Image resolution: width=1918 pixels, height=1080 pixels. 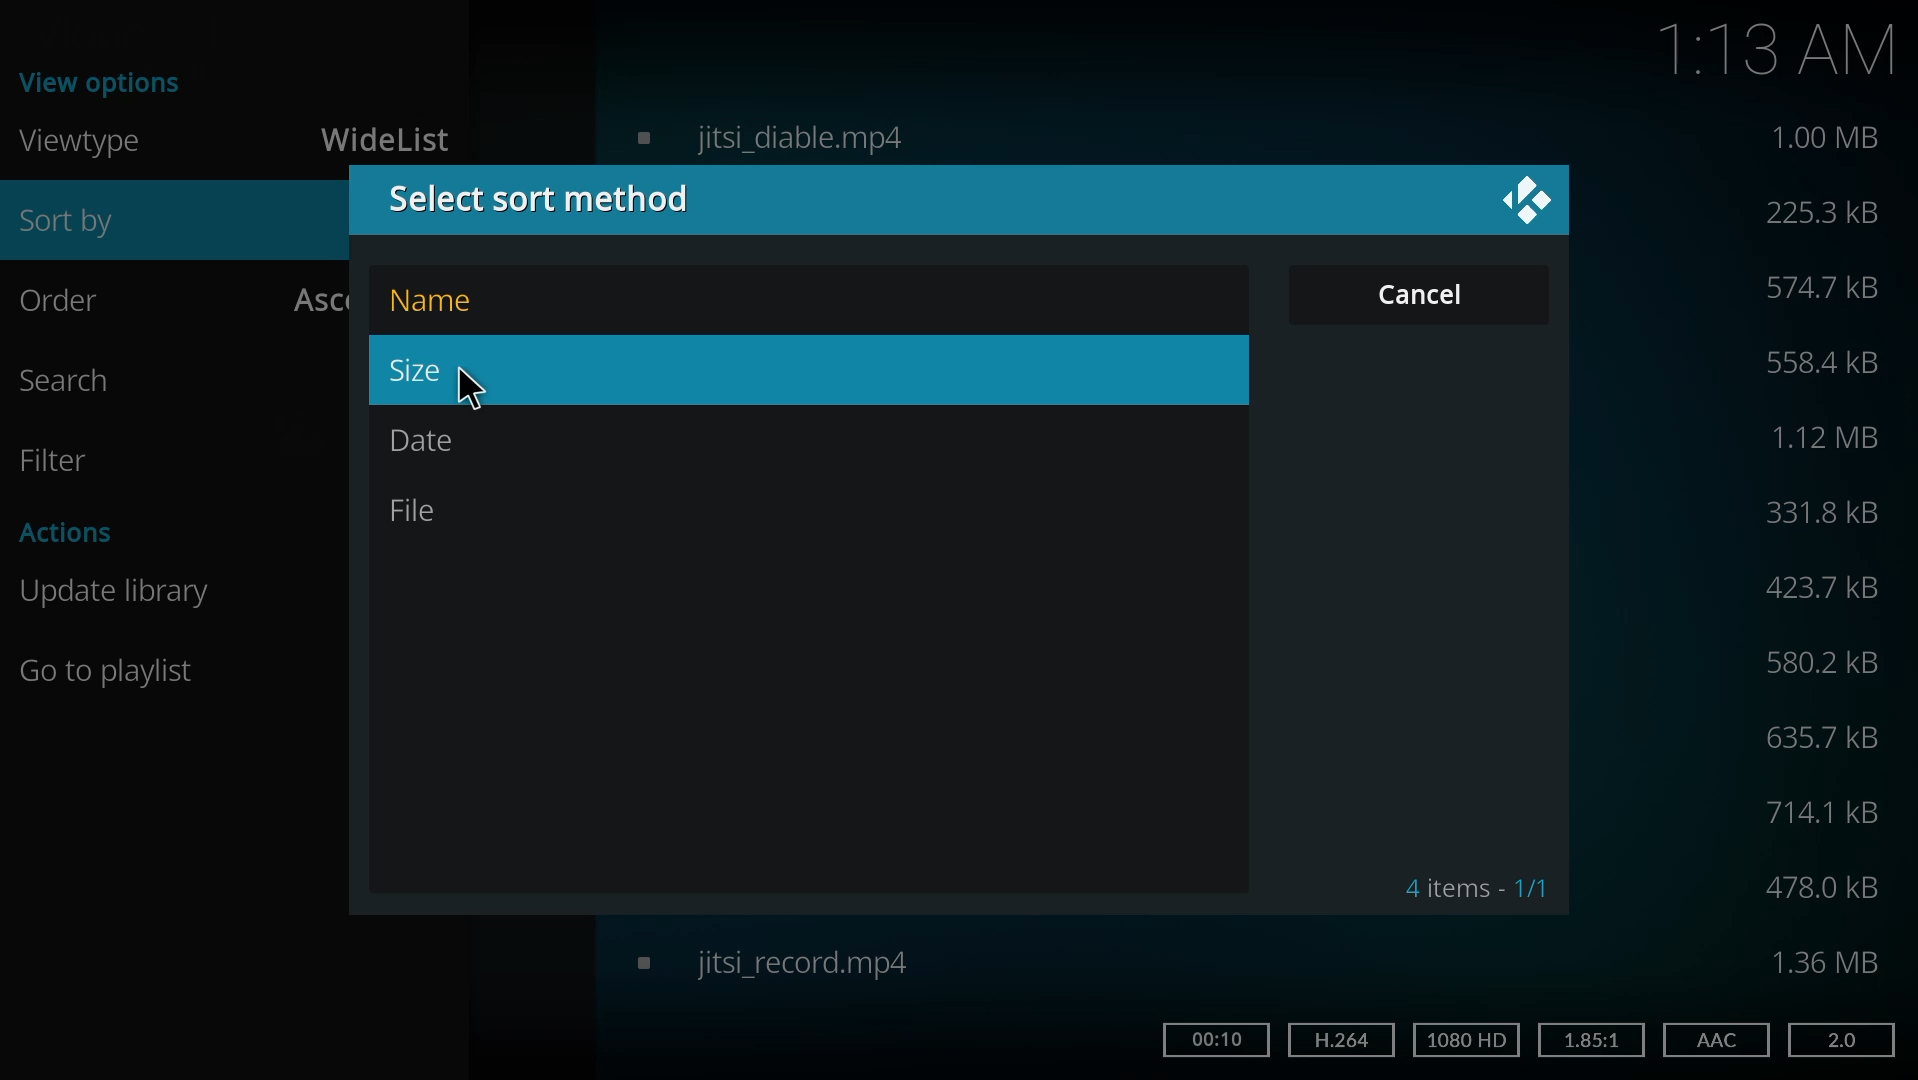 What do you see at coordinates (1818, 734) in the screenshot?
I see `size` at bounding box center [1818, 734].